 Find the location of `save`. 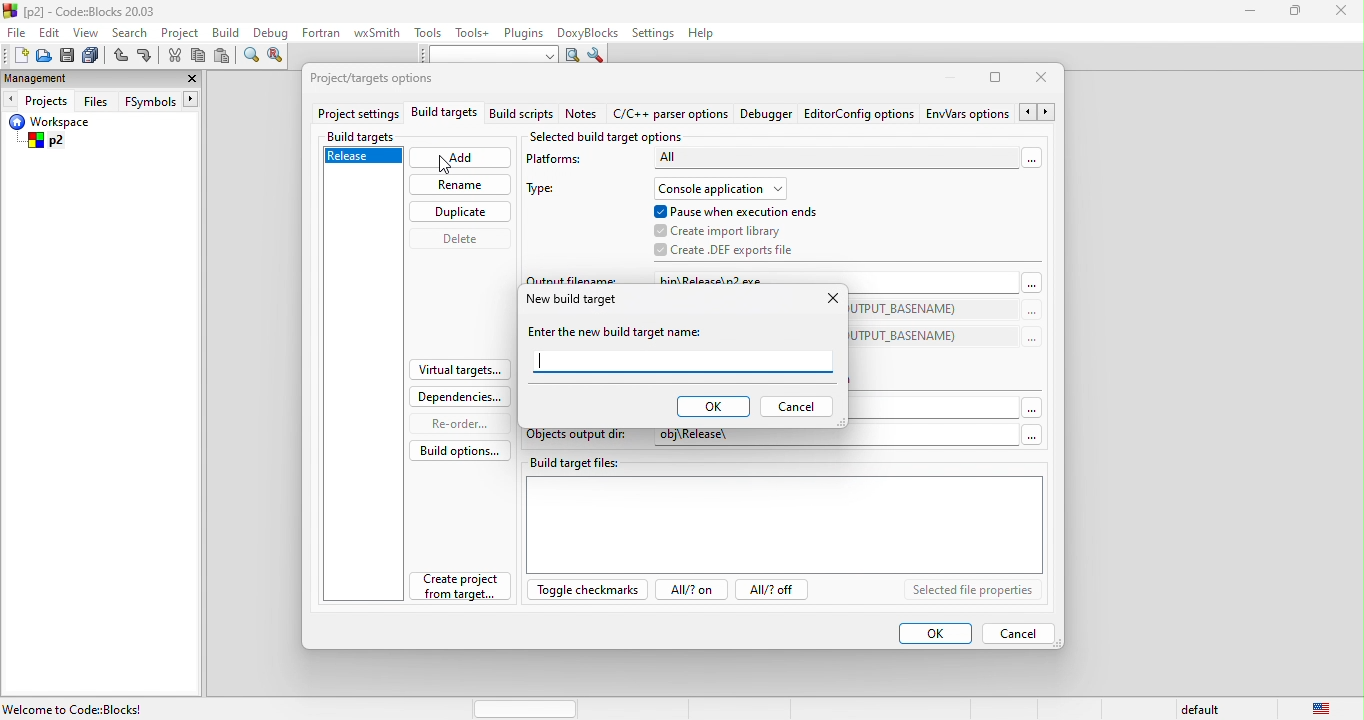

save is located at coordinates (69, 56).